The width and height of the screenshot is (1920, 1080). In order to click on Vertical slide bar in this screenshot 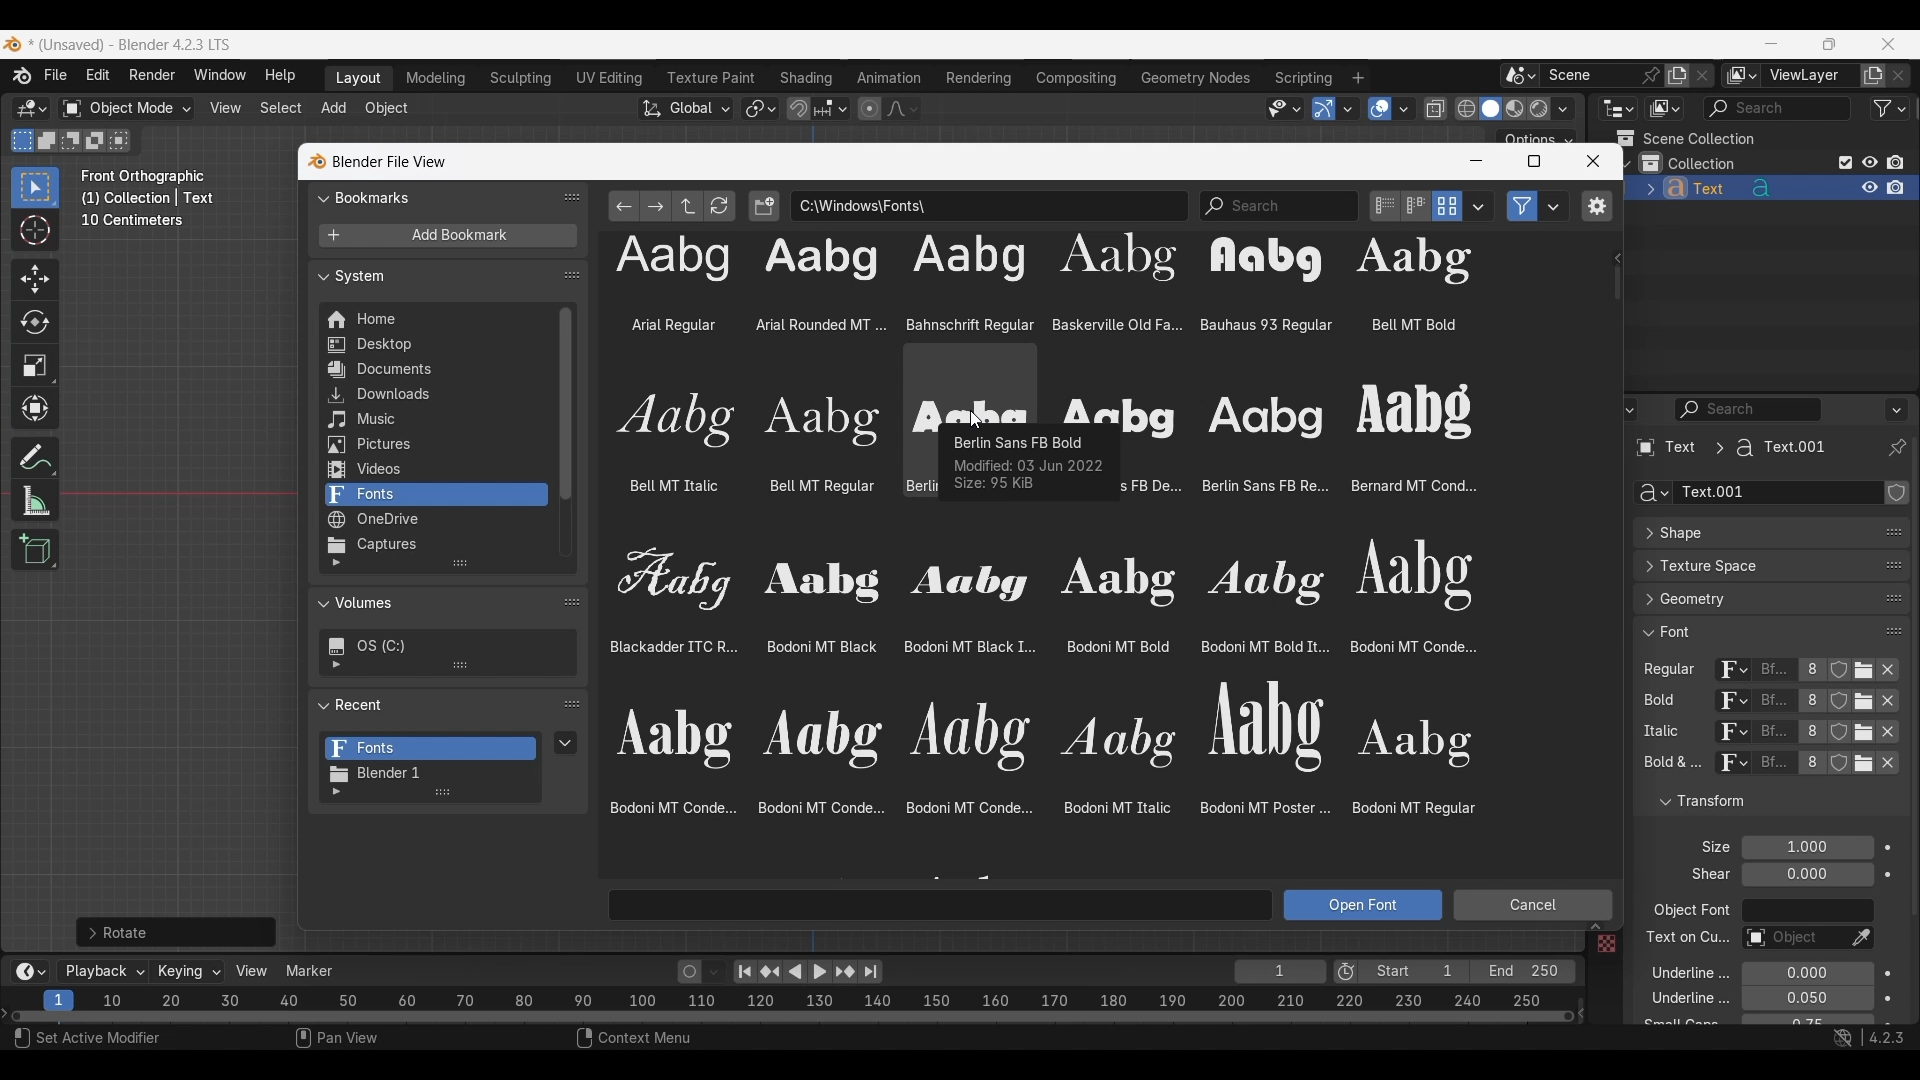, I will do `click(566, 404)`.